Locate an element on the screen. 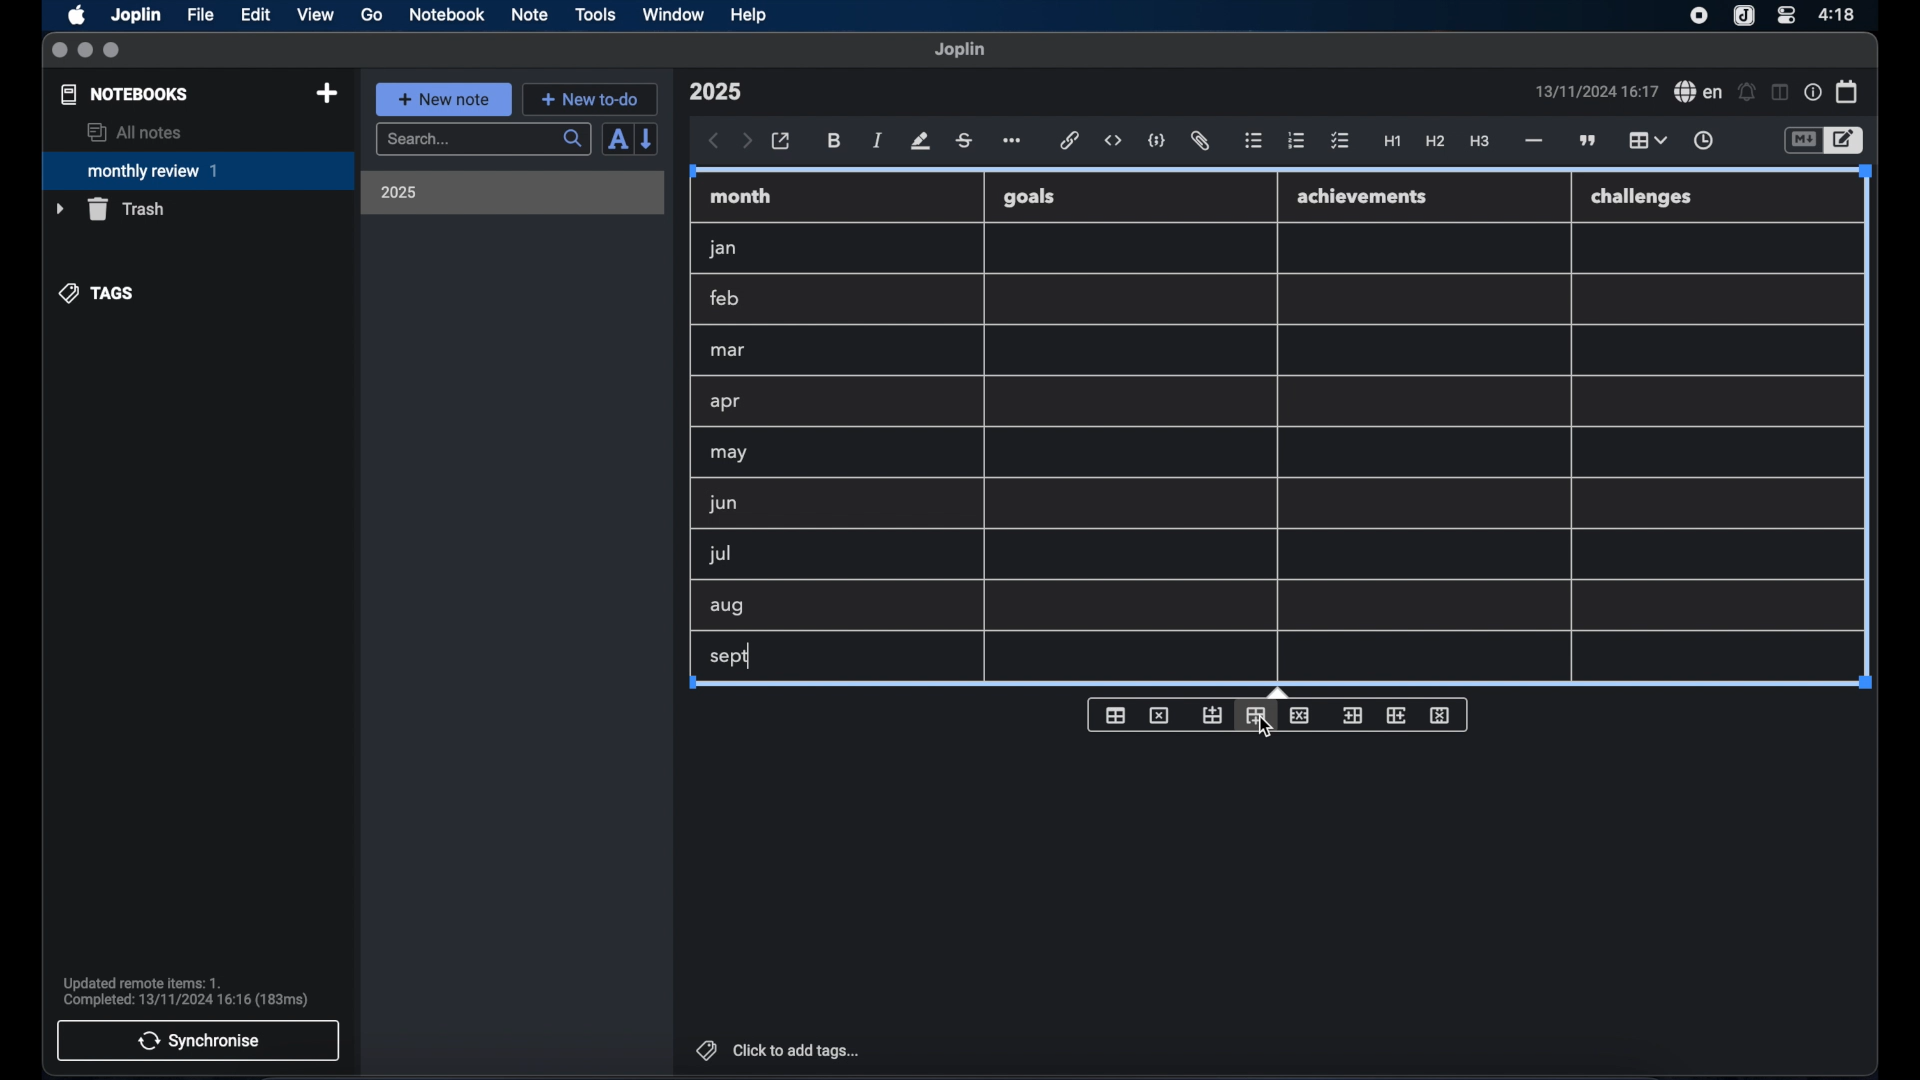  table highlighted is located at coordinates (1645, 140).